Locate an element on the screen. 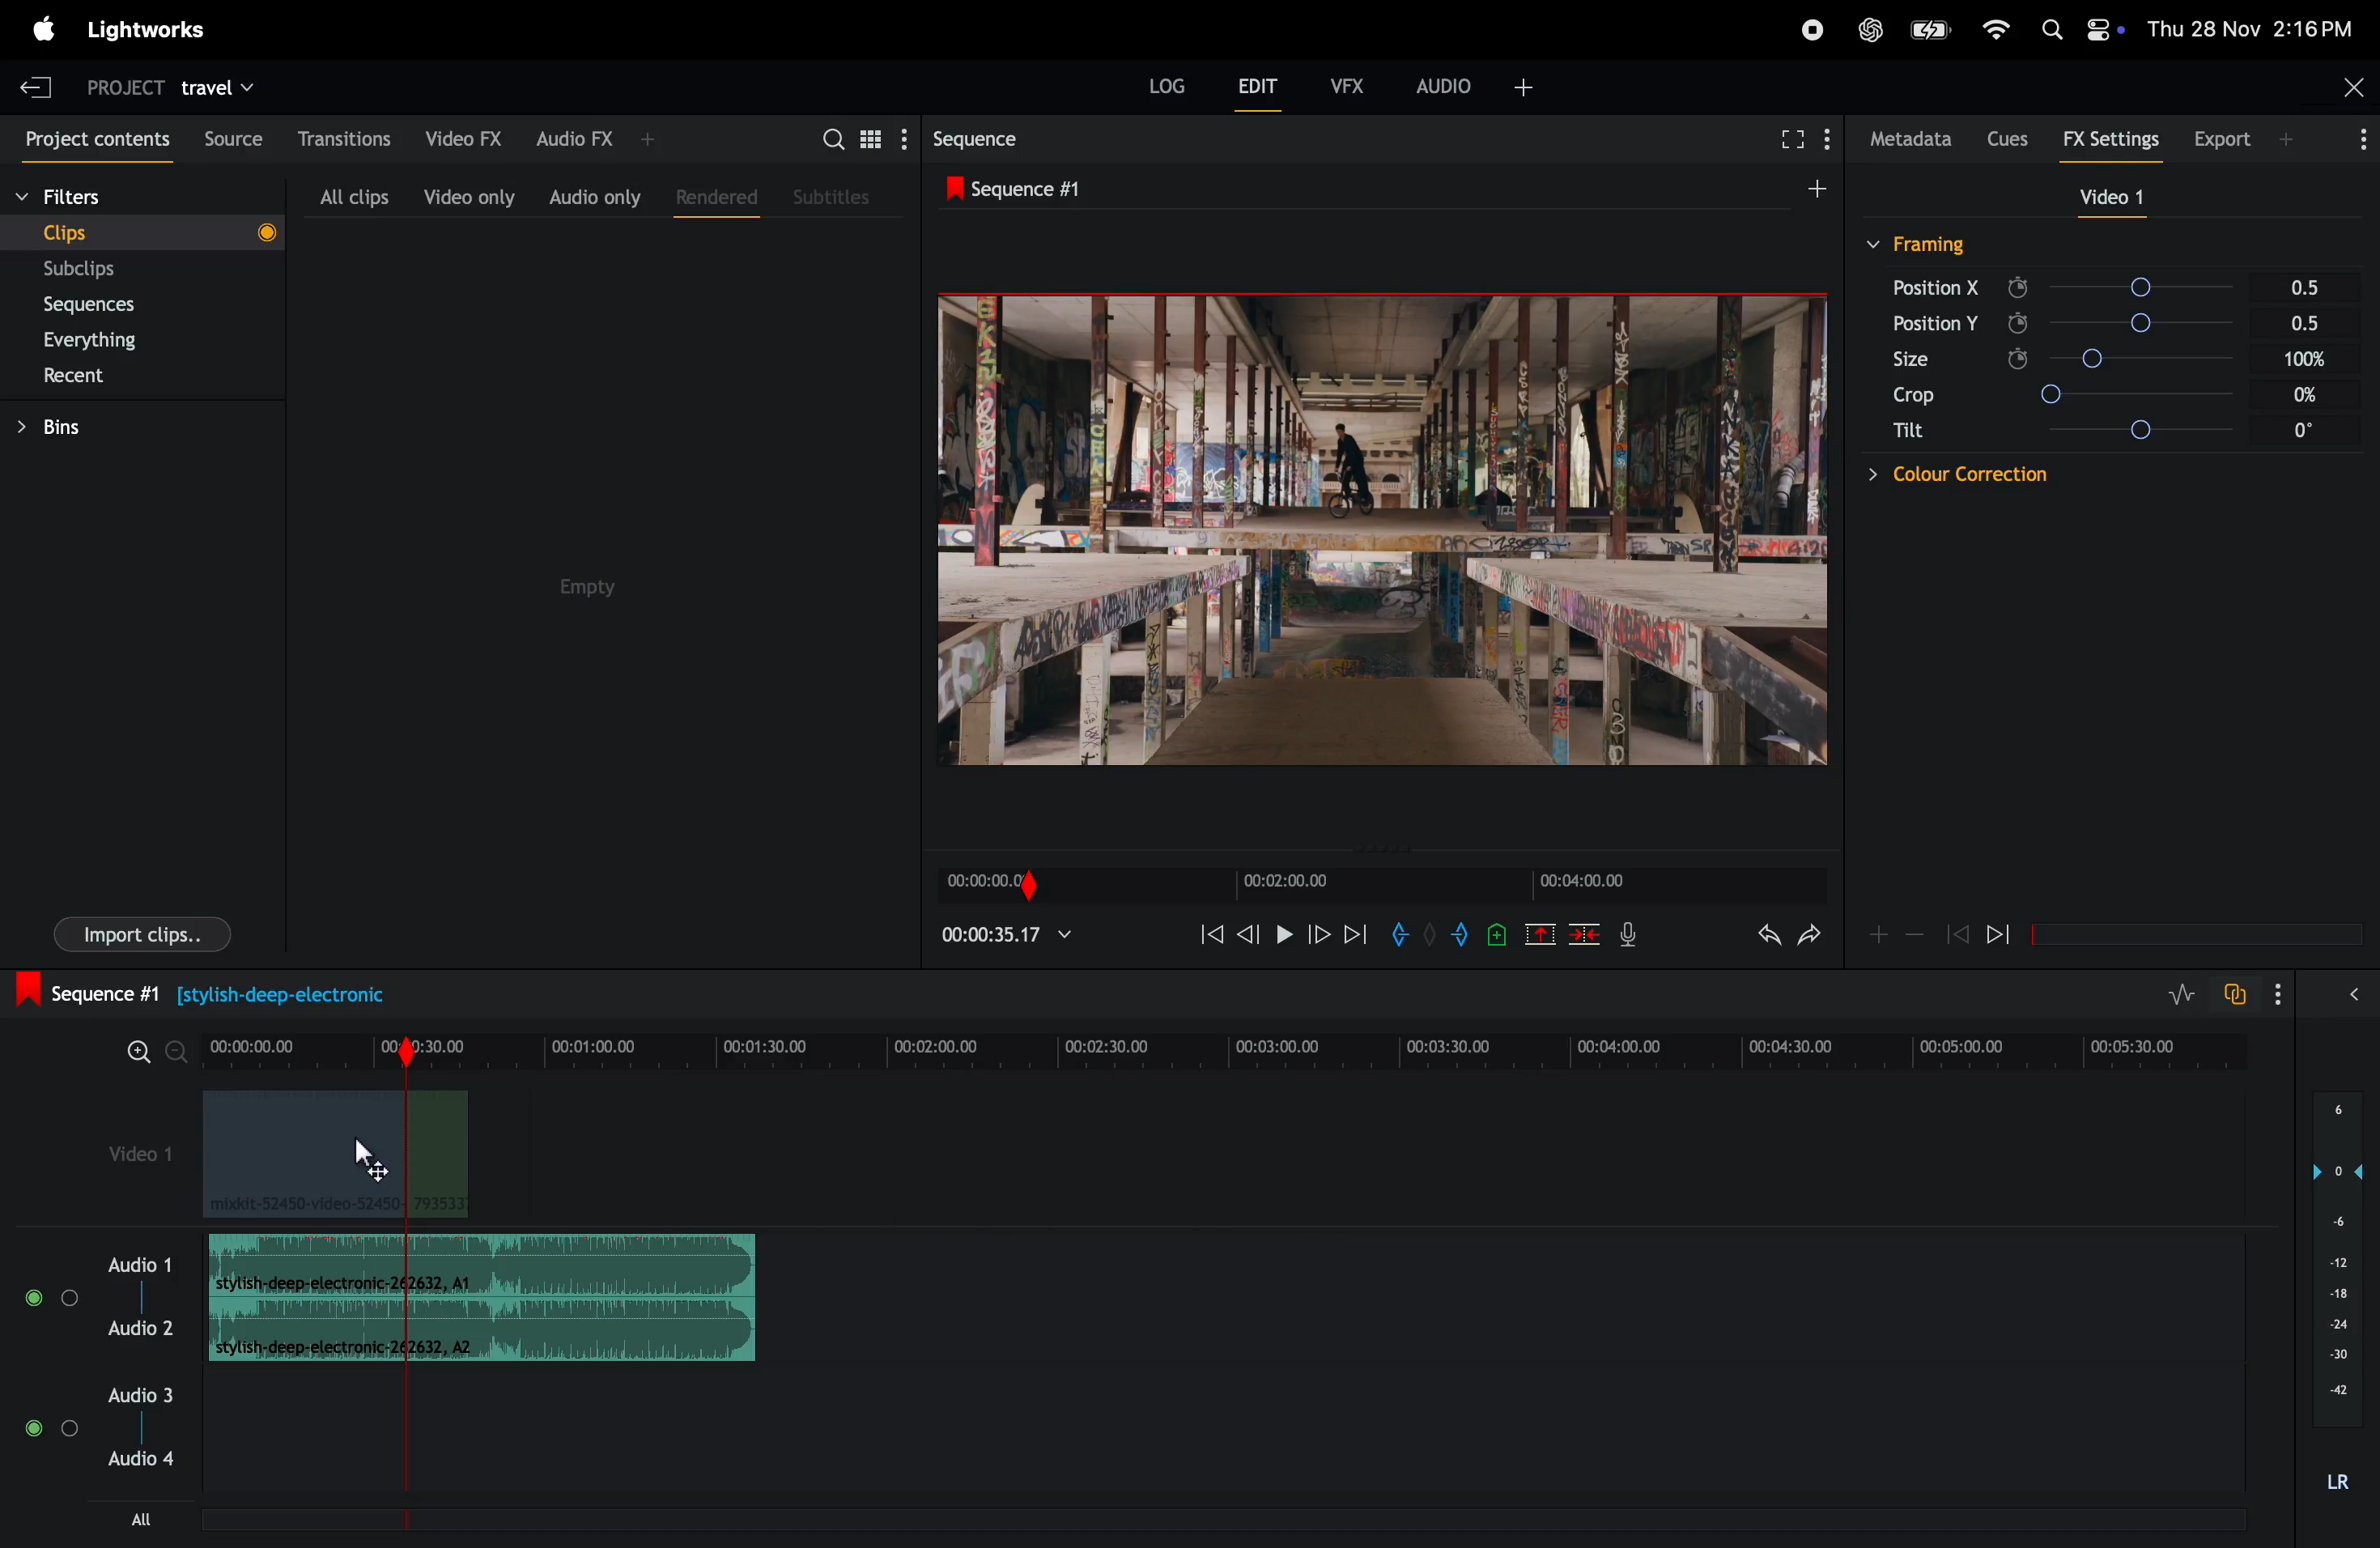  position X is located at coordinates (1937, 287).